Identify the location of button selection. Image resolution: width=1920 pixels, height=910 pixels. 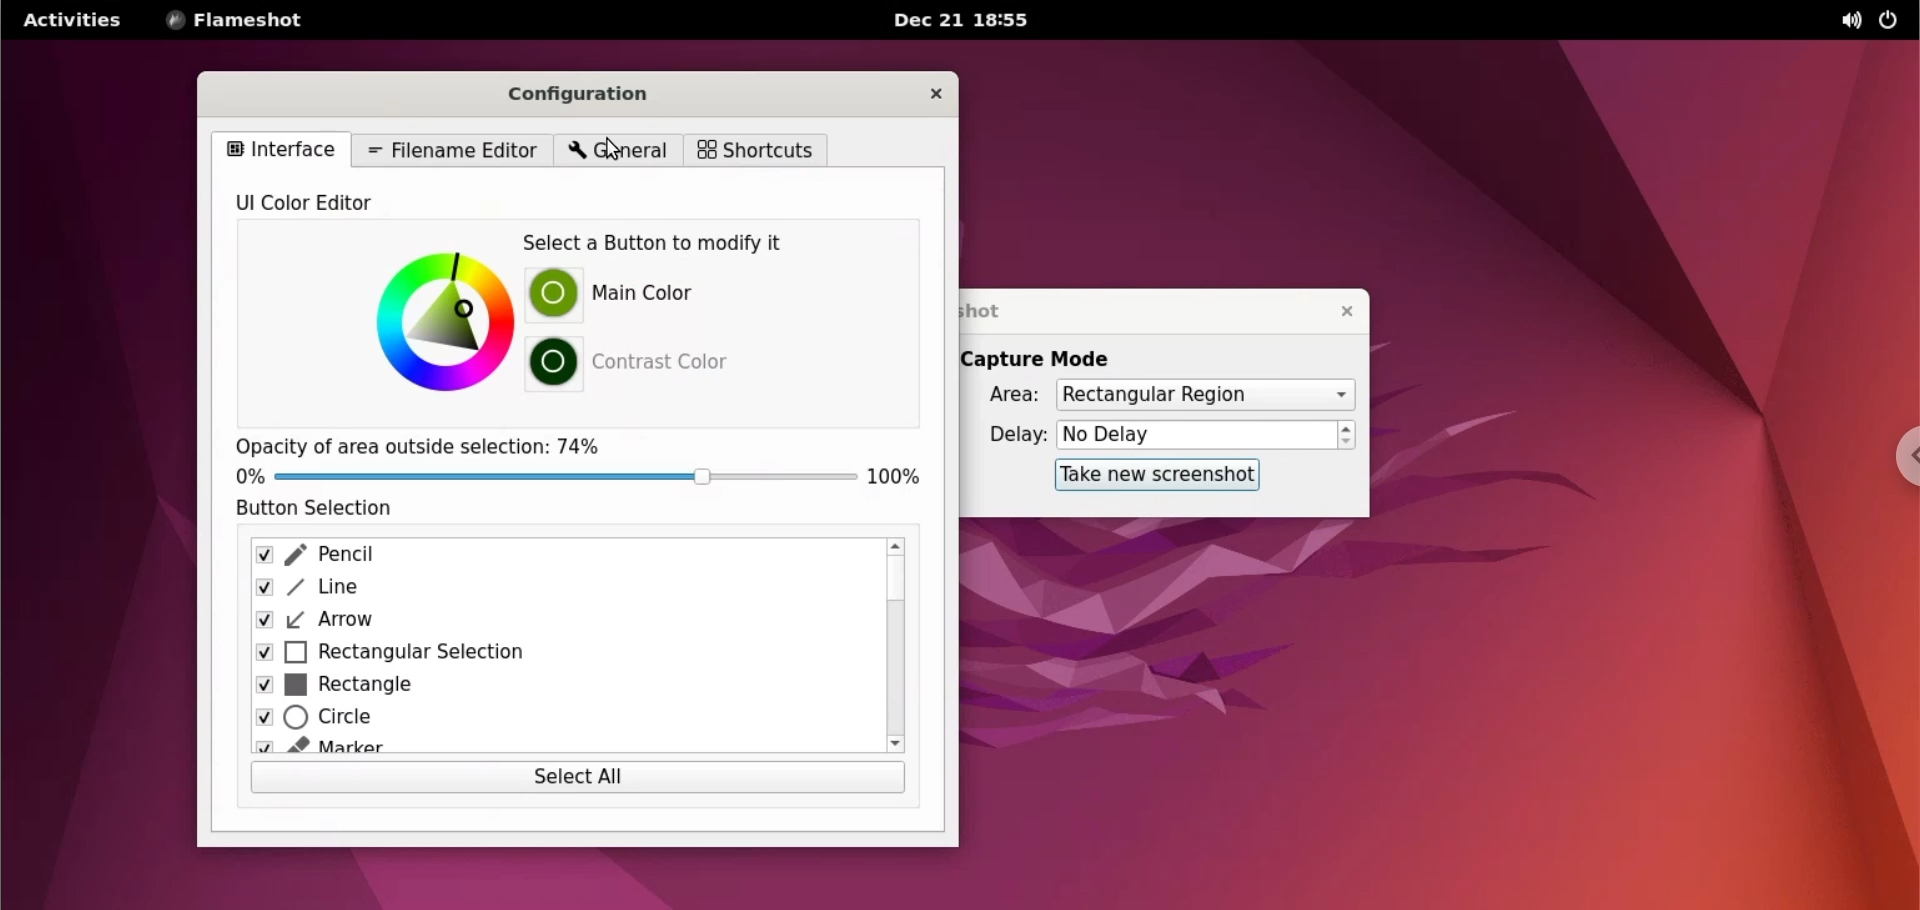
(334, 509).